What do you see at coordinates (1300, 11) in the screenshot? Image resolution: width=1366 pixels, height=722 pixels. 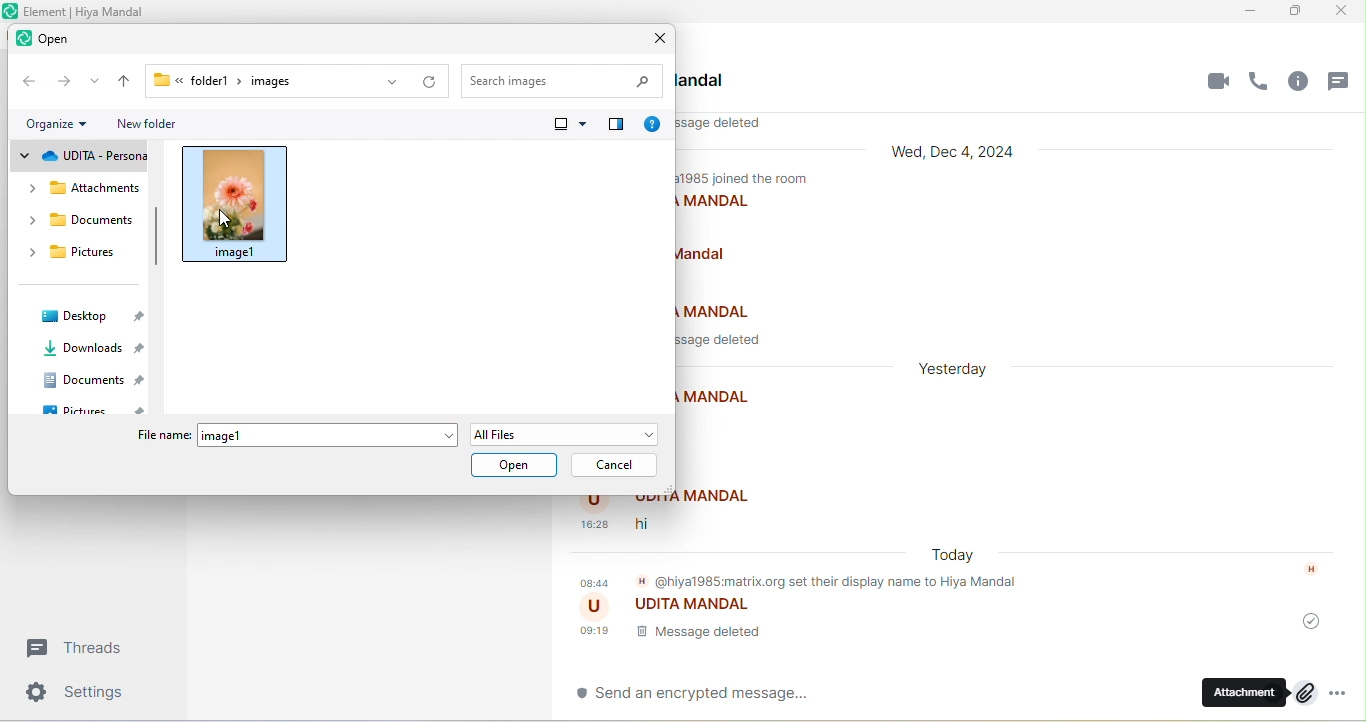 I see `maximize` at bounding box center [1300, 11].